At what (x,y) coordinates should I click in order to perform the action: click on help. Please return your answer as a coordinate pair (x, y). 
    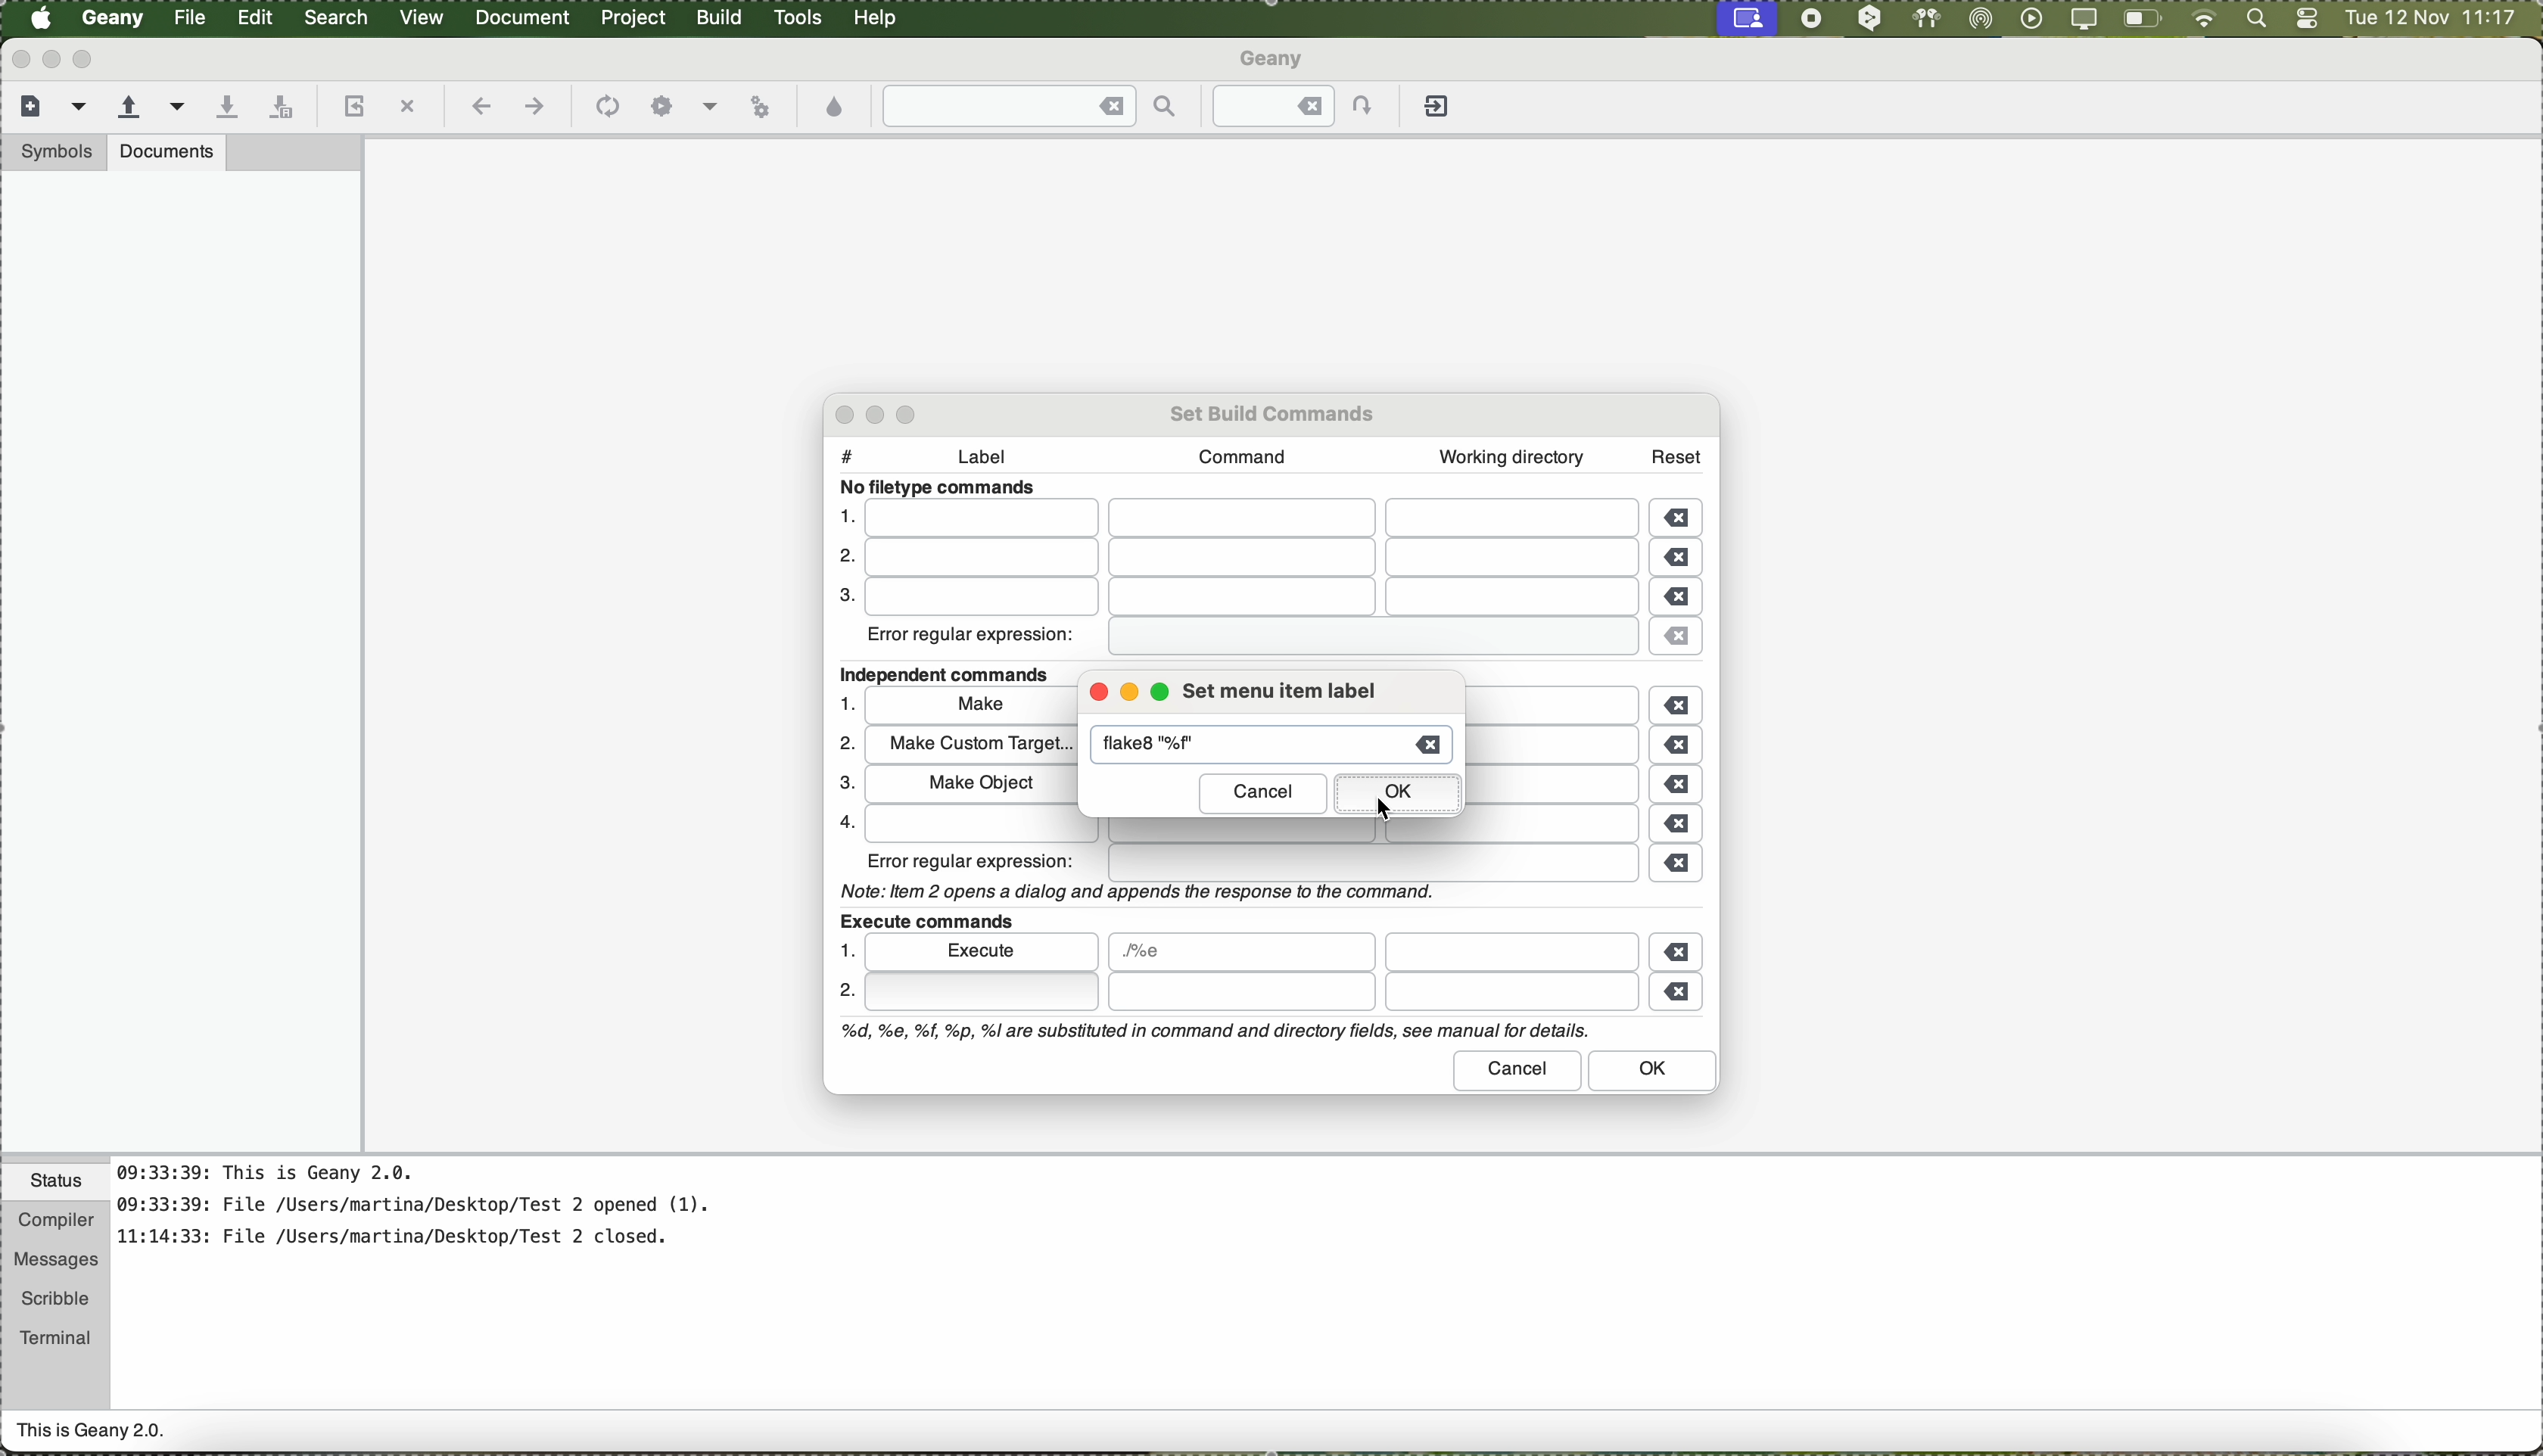
    Looking at the image, I should click on (877, 18).